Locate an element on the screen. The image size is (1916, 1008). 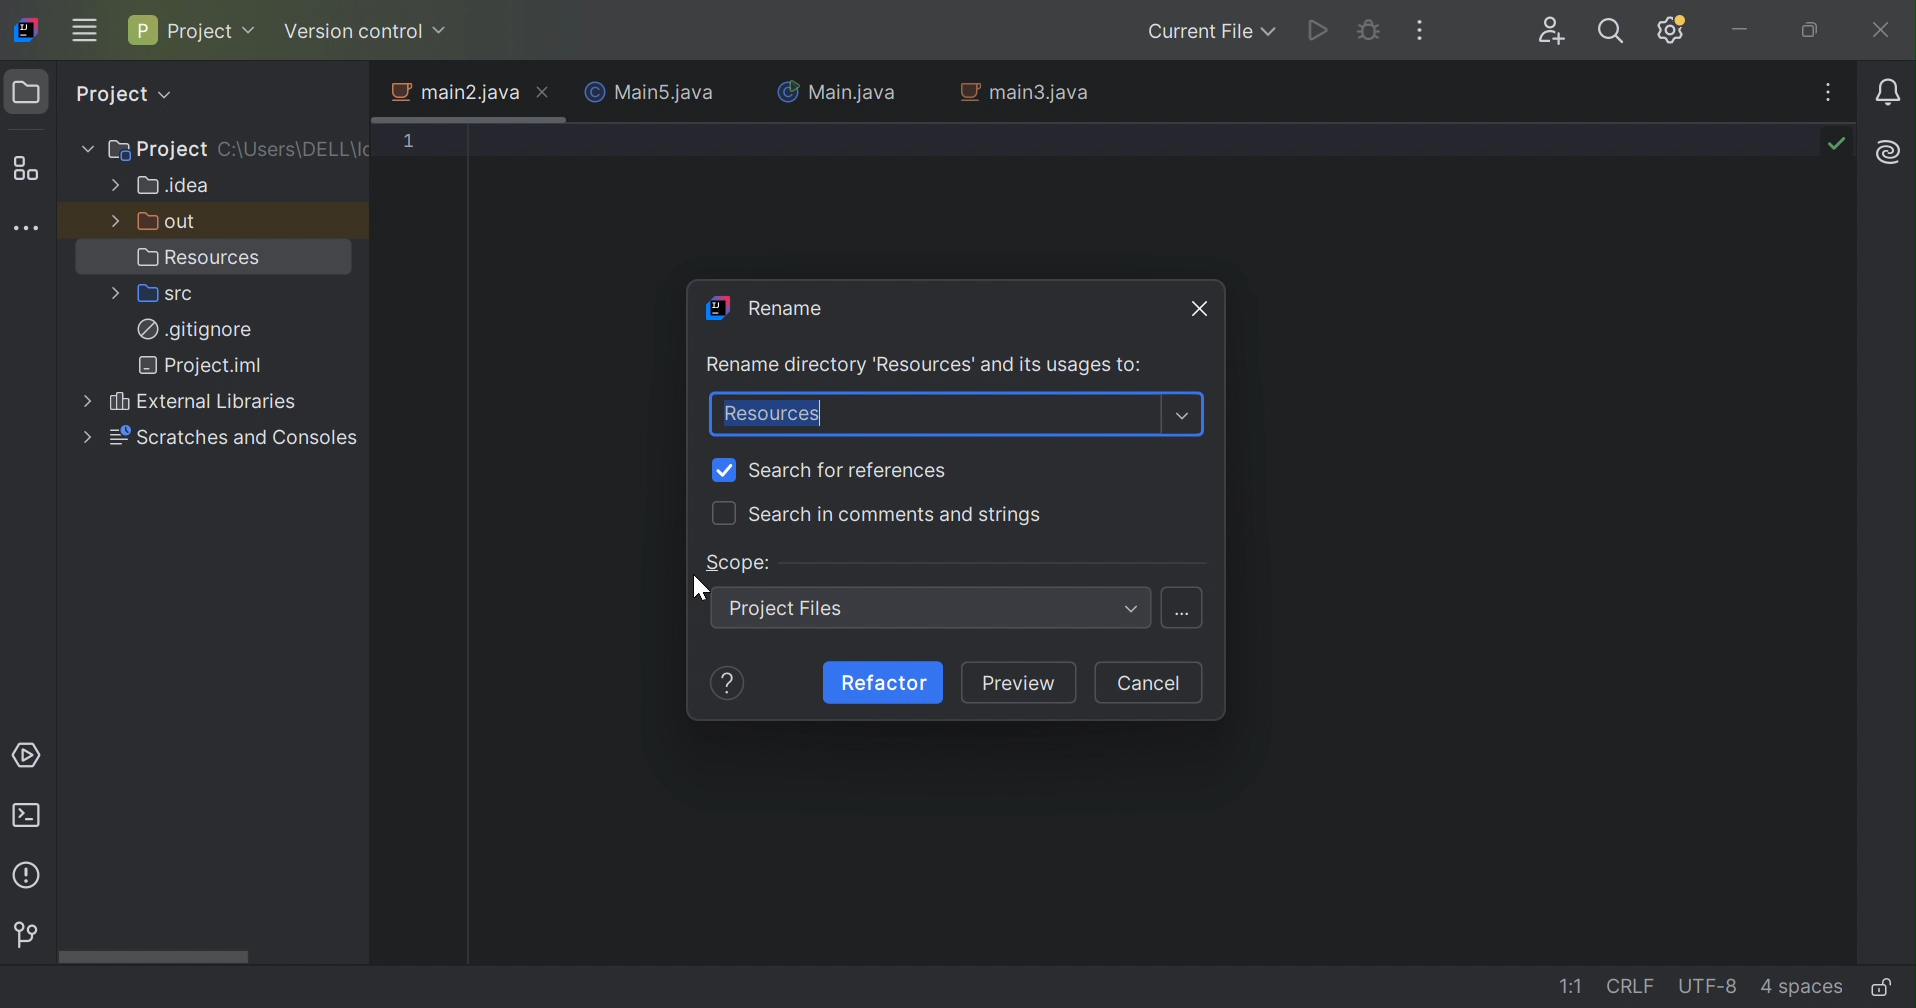
Search in comments and strings is located at coordinates (898, 515).